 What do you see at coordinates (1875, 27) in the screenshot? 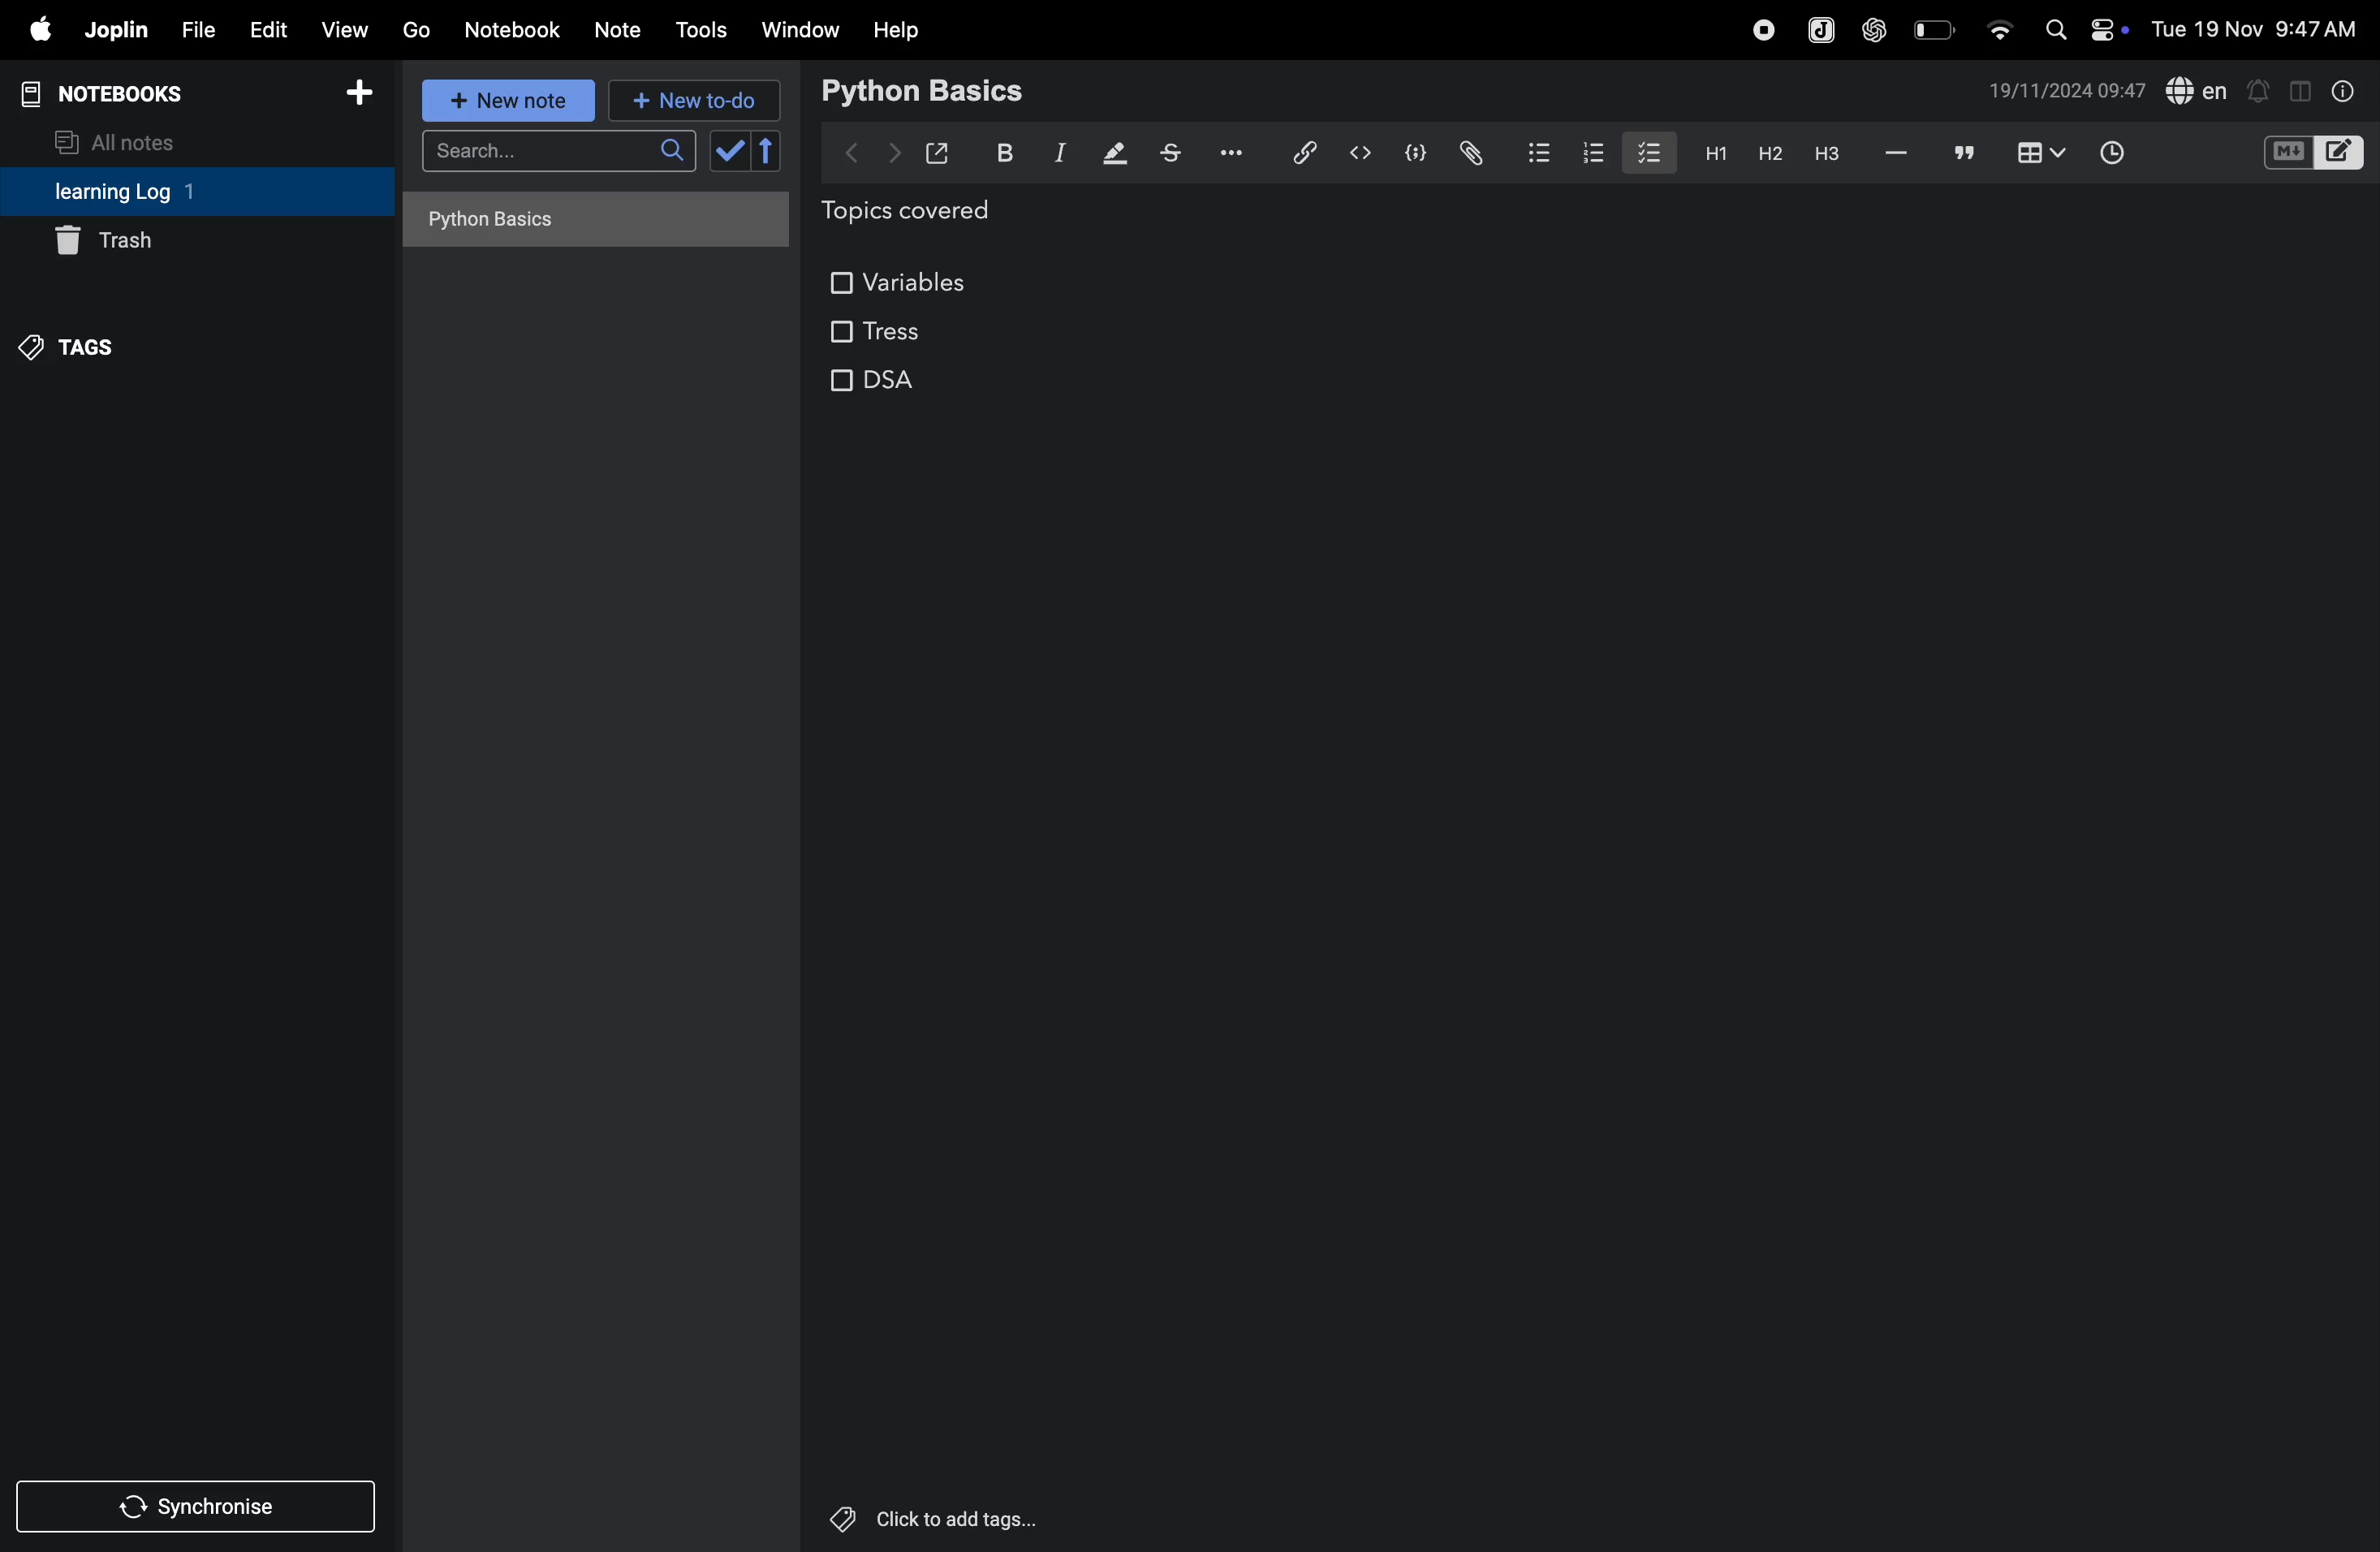
I see `chatgpt` at bounding box center [1875, 27].